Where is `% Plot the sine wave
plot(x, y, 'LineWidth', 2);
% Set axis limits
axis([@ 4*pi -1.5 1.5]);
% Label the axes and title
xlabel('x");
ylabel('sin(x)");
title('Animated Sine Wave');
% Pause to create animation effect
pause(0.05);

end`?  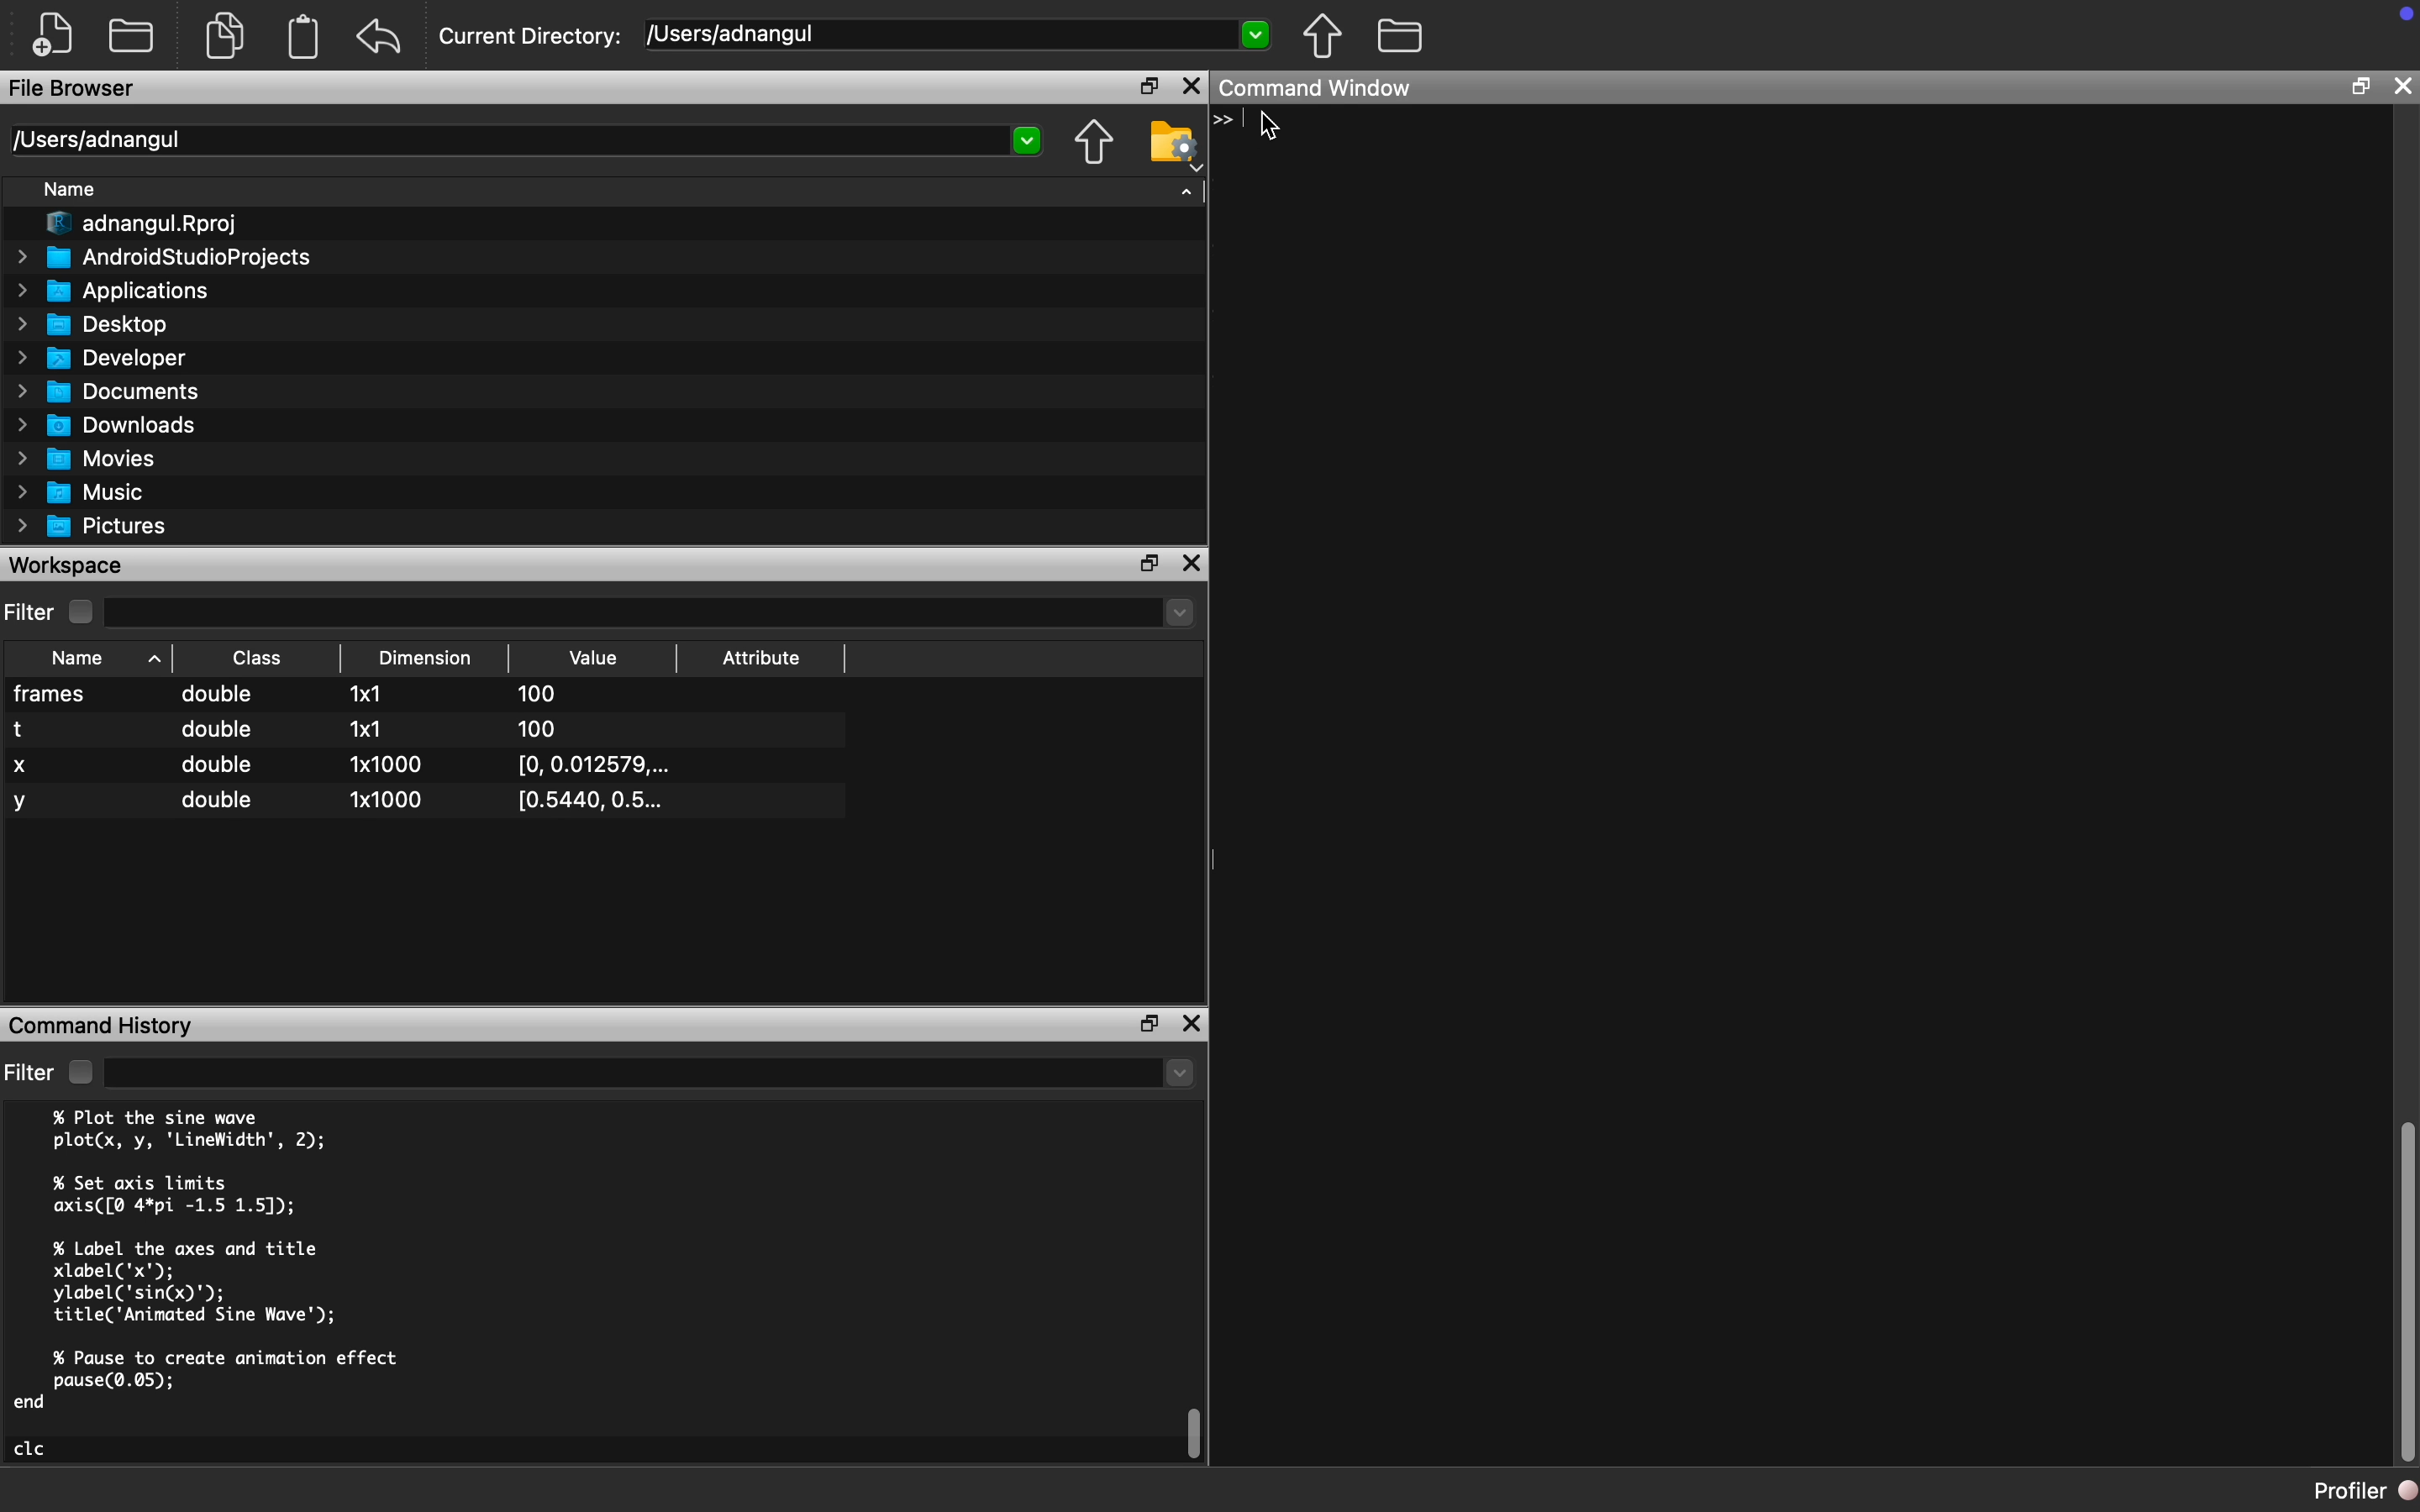 % Plot the sine wave
plot(x, y, 'LineWidth', 2);
% Set axis limits
axis([@ 4*pi -1.5 1.5]);
% Label the axes and title
xlabel('x");
ylabel('sin(x)");
title('Animated Sine Wave');
% Pause to create animation effect
pause(0.05);

end is located at coordinates (234, 1265).